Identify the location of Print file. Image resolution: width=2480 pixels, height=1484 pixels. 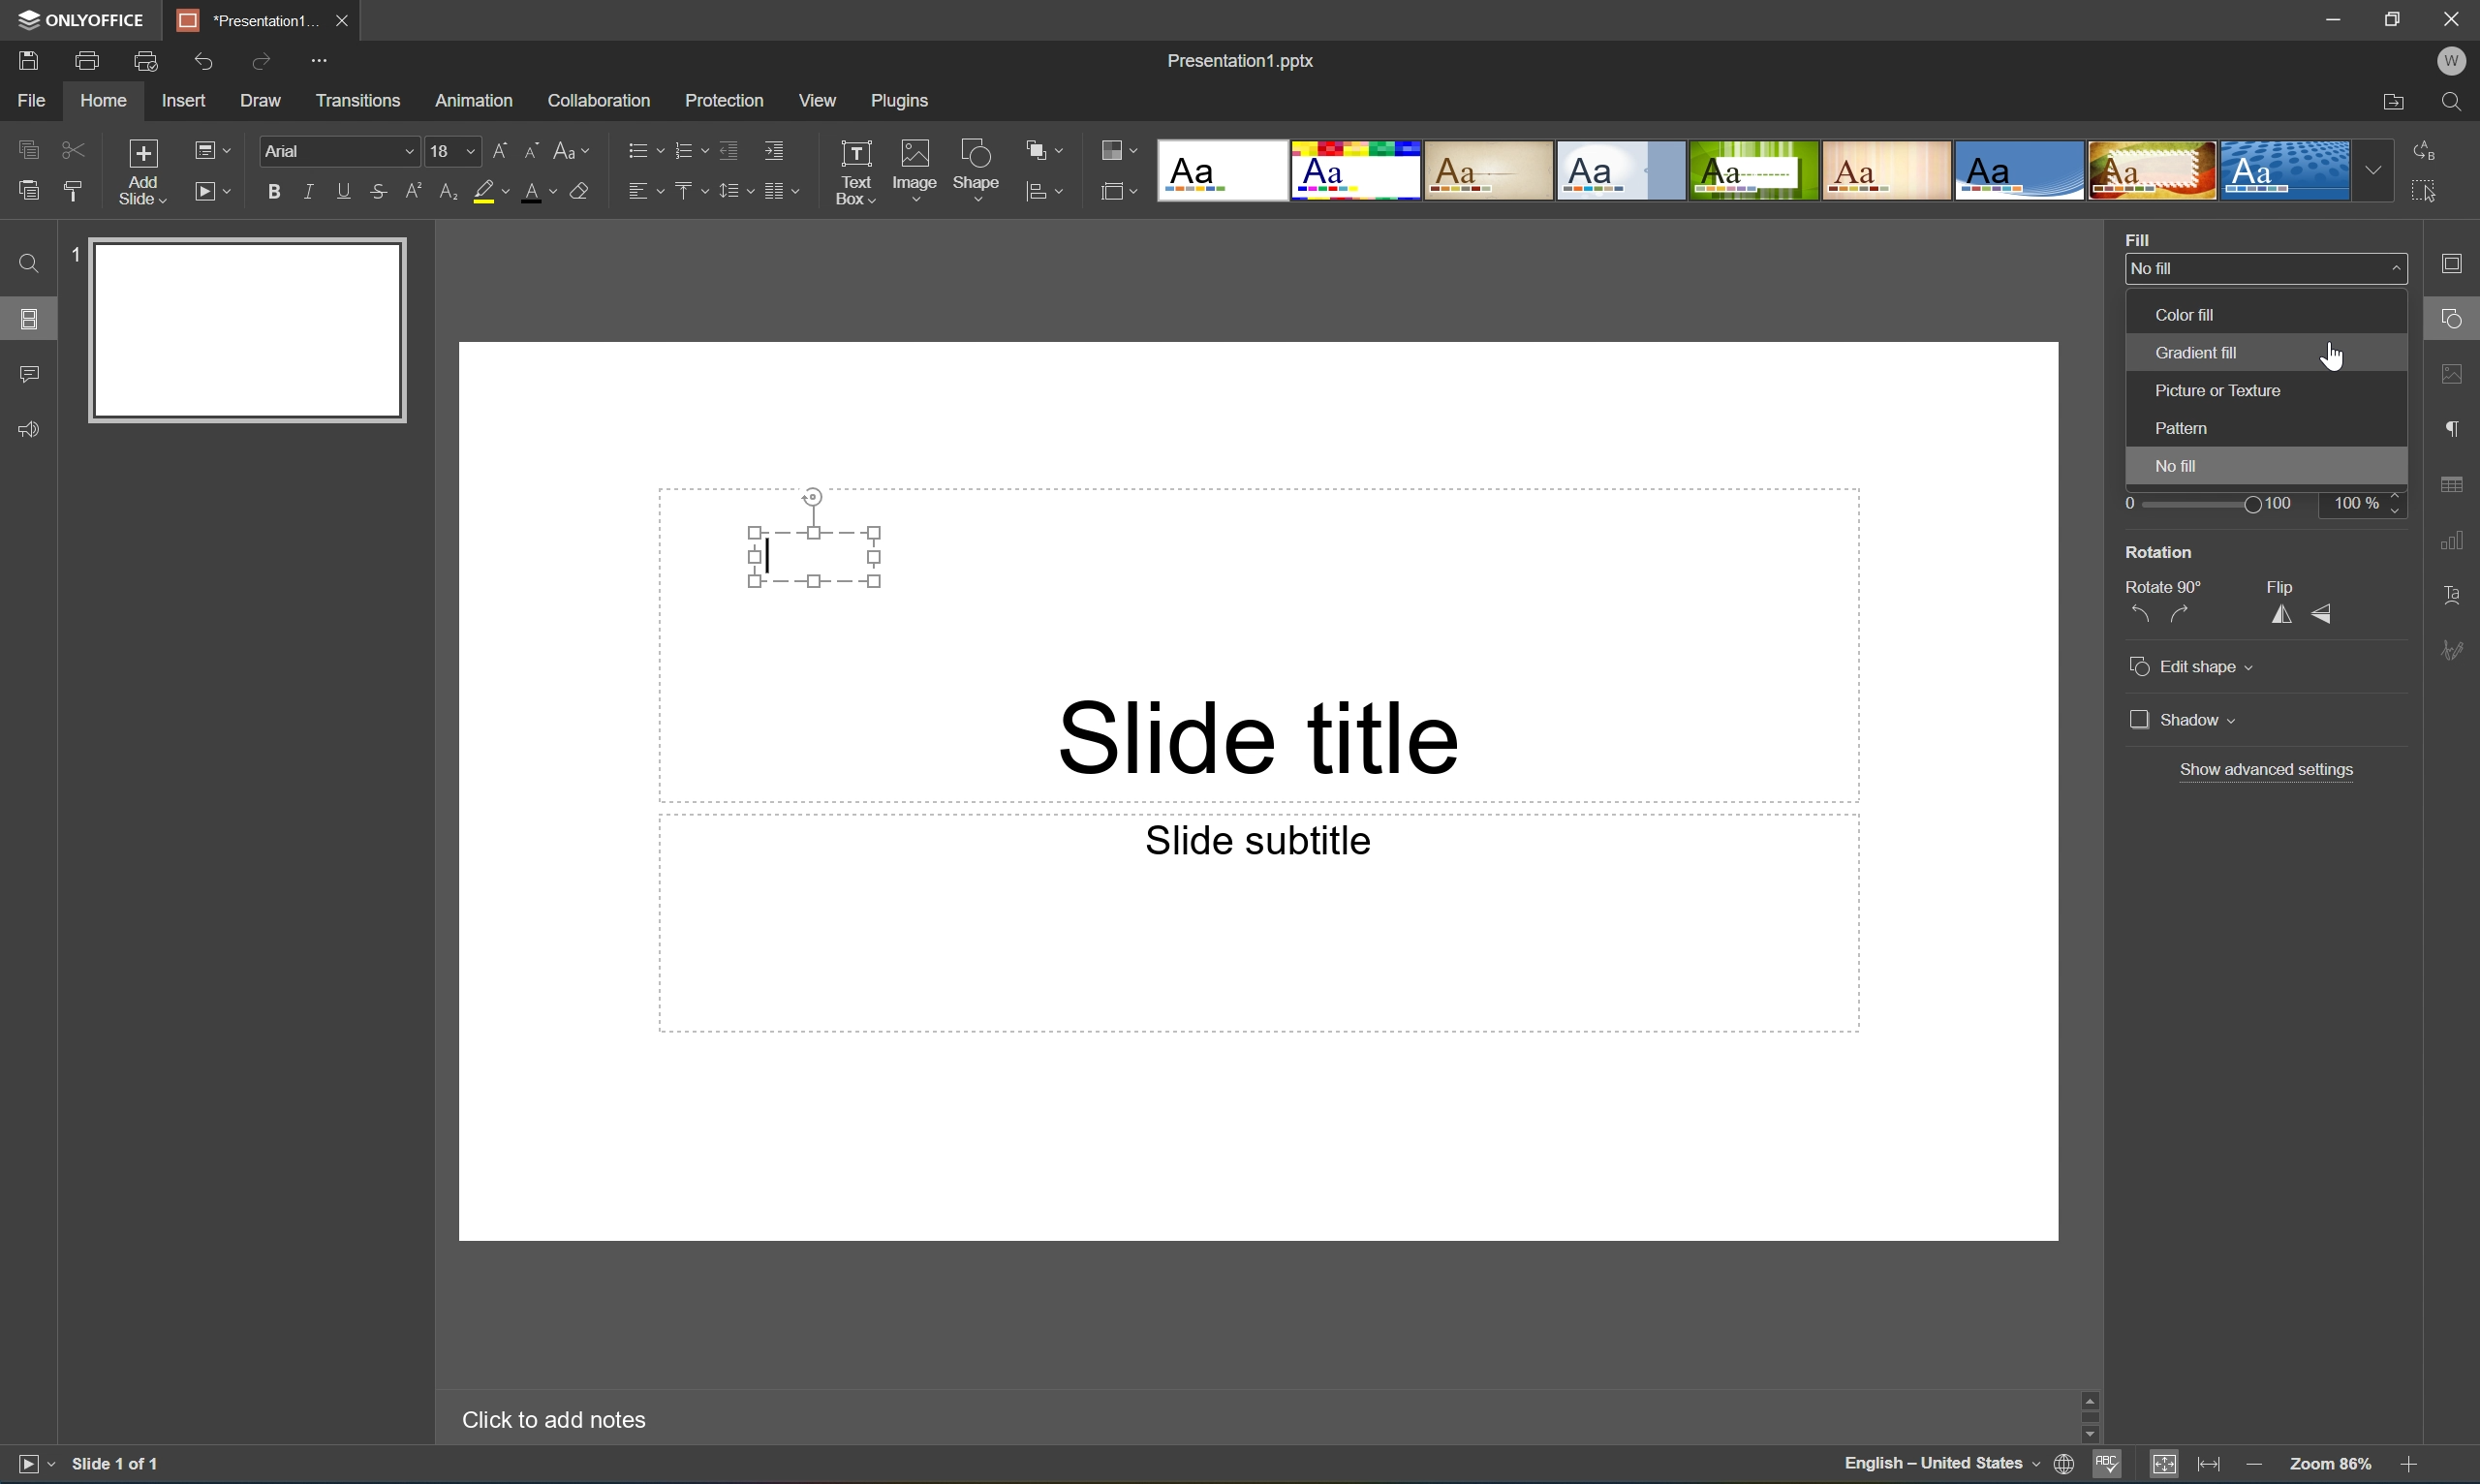
(89, 61).